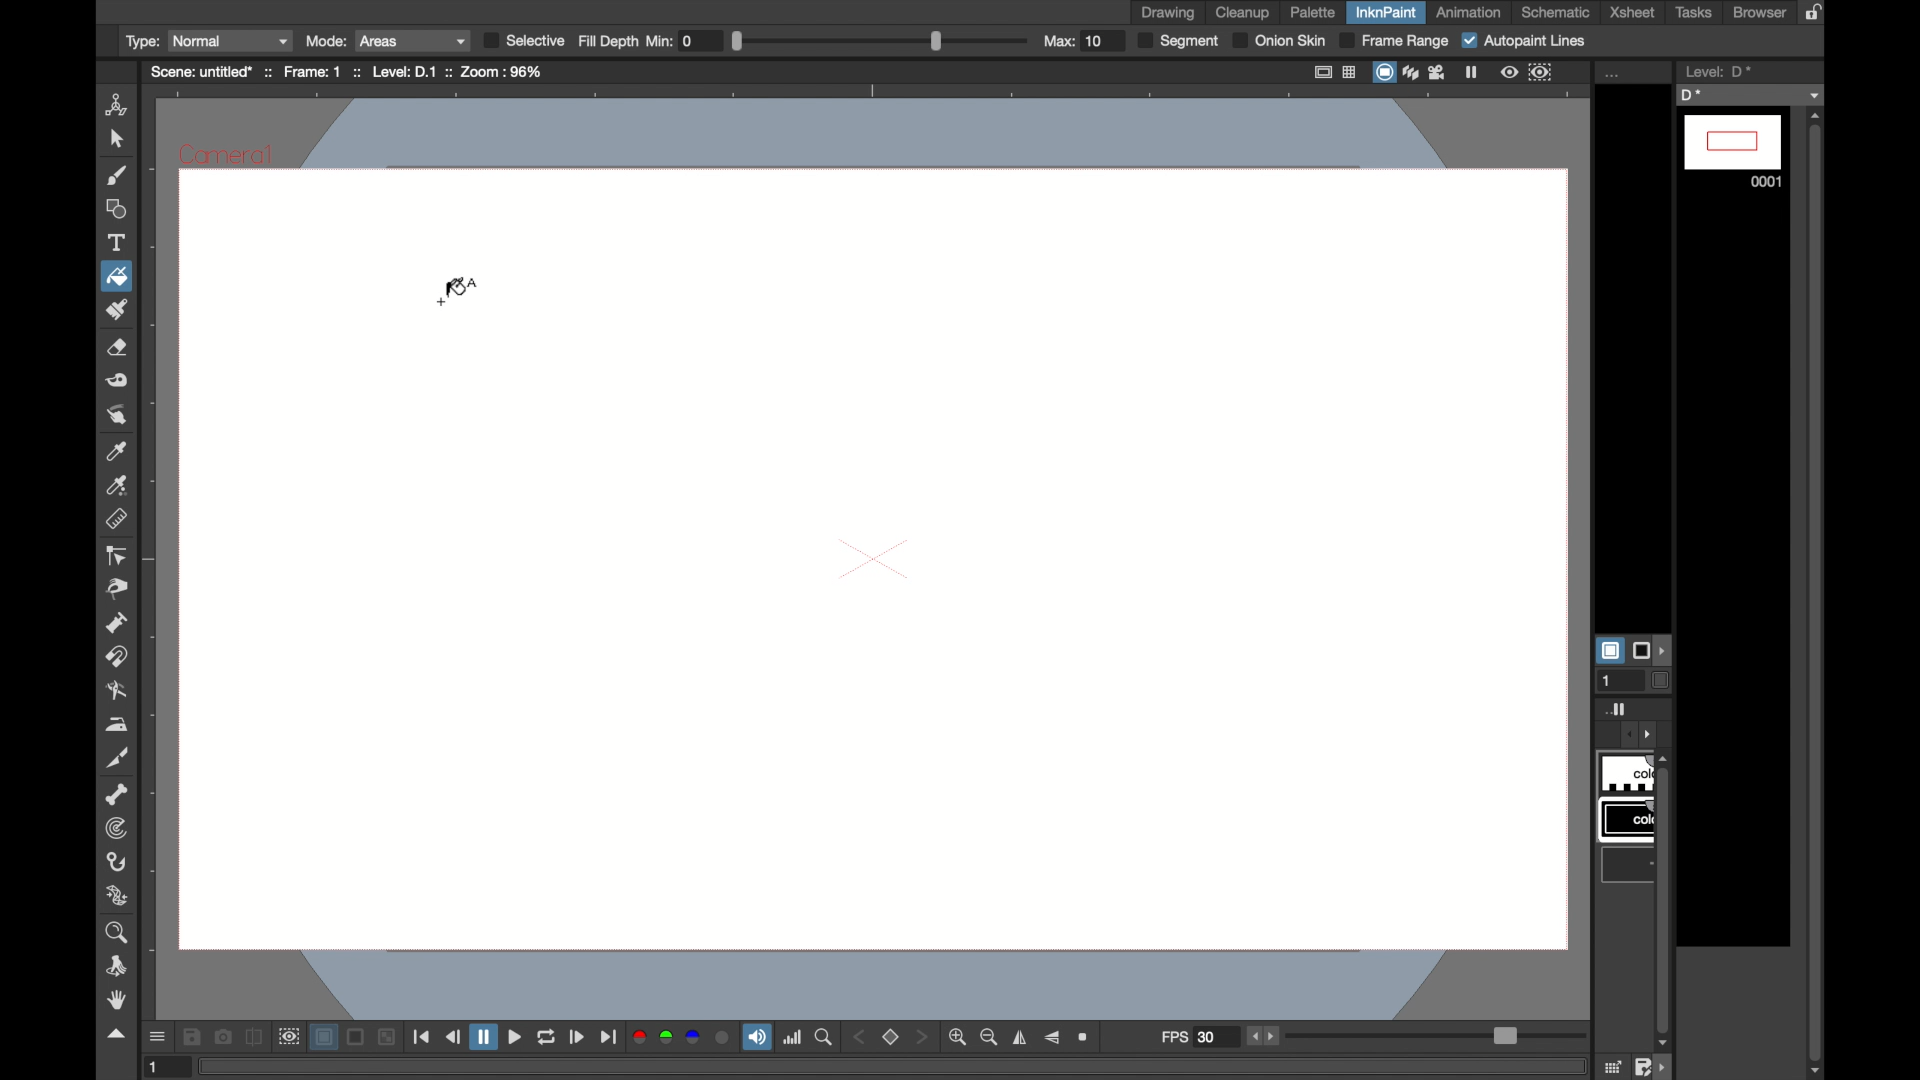  Describe the element at coordinates (1313, 13) in the screenshot. I see `palette` at that location.